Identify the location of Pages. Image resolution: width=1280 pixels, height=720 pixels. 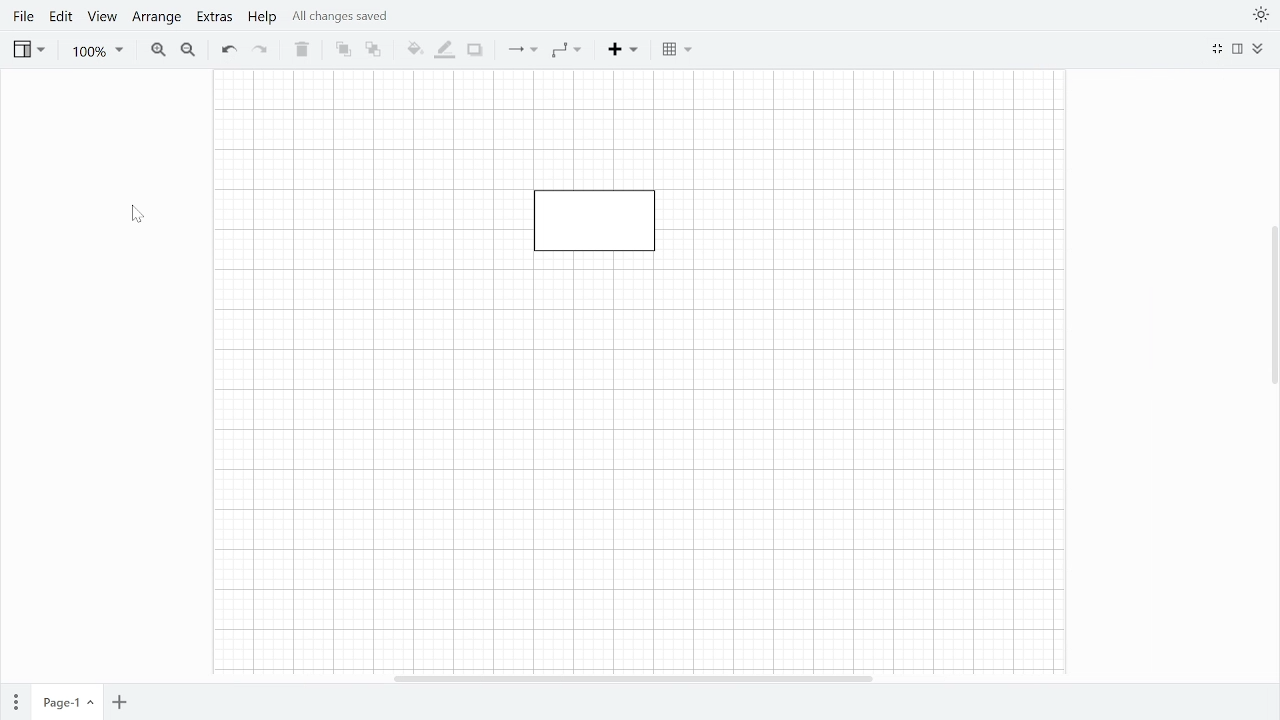
(16, 700).